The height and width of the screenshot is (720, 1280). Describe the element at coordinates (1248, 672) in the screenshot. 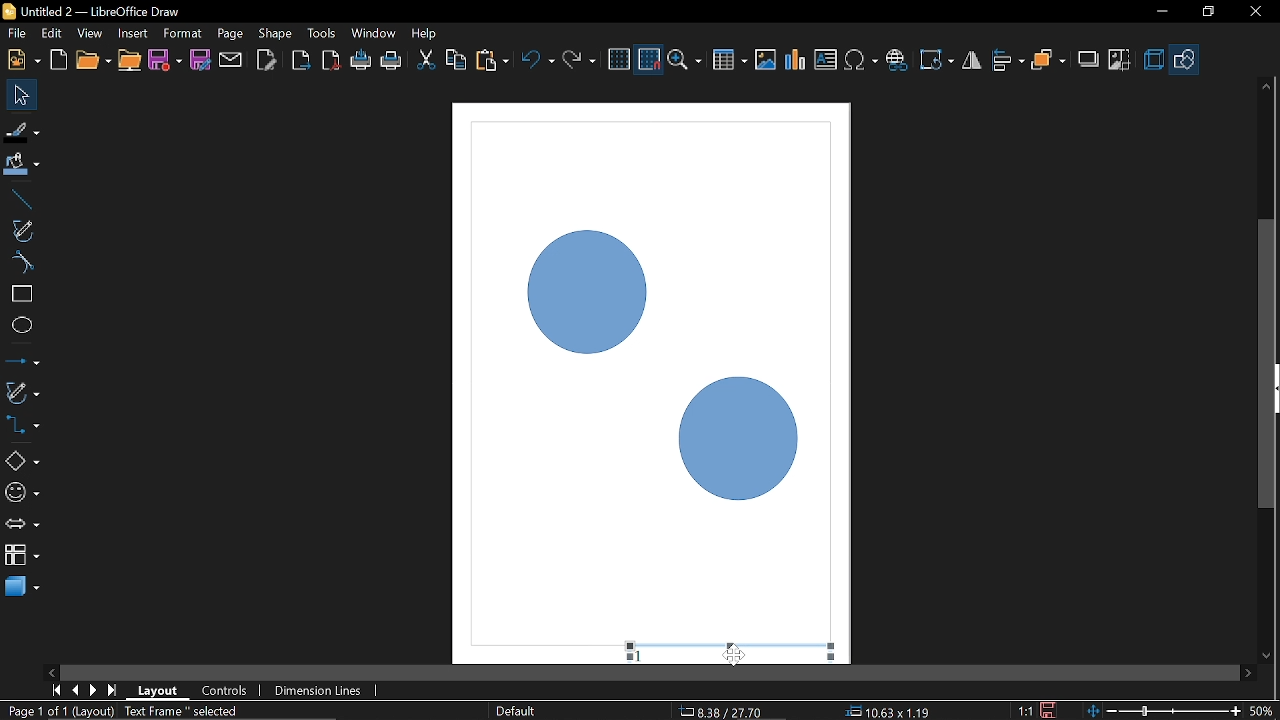

I see `MOve right` at that location.